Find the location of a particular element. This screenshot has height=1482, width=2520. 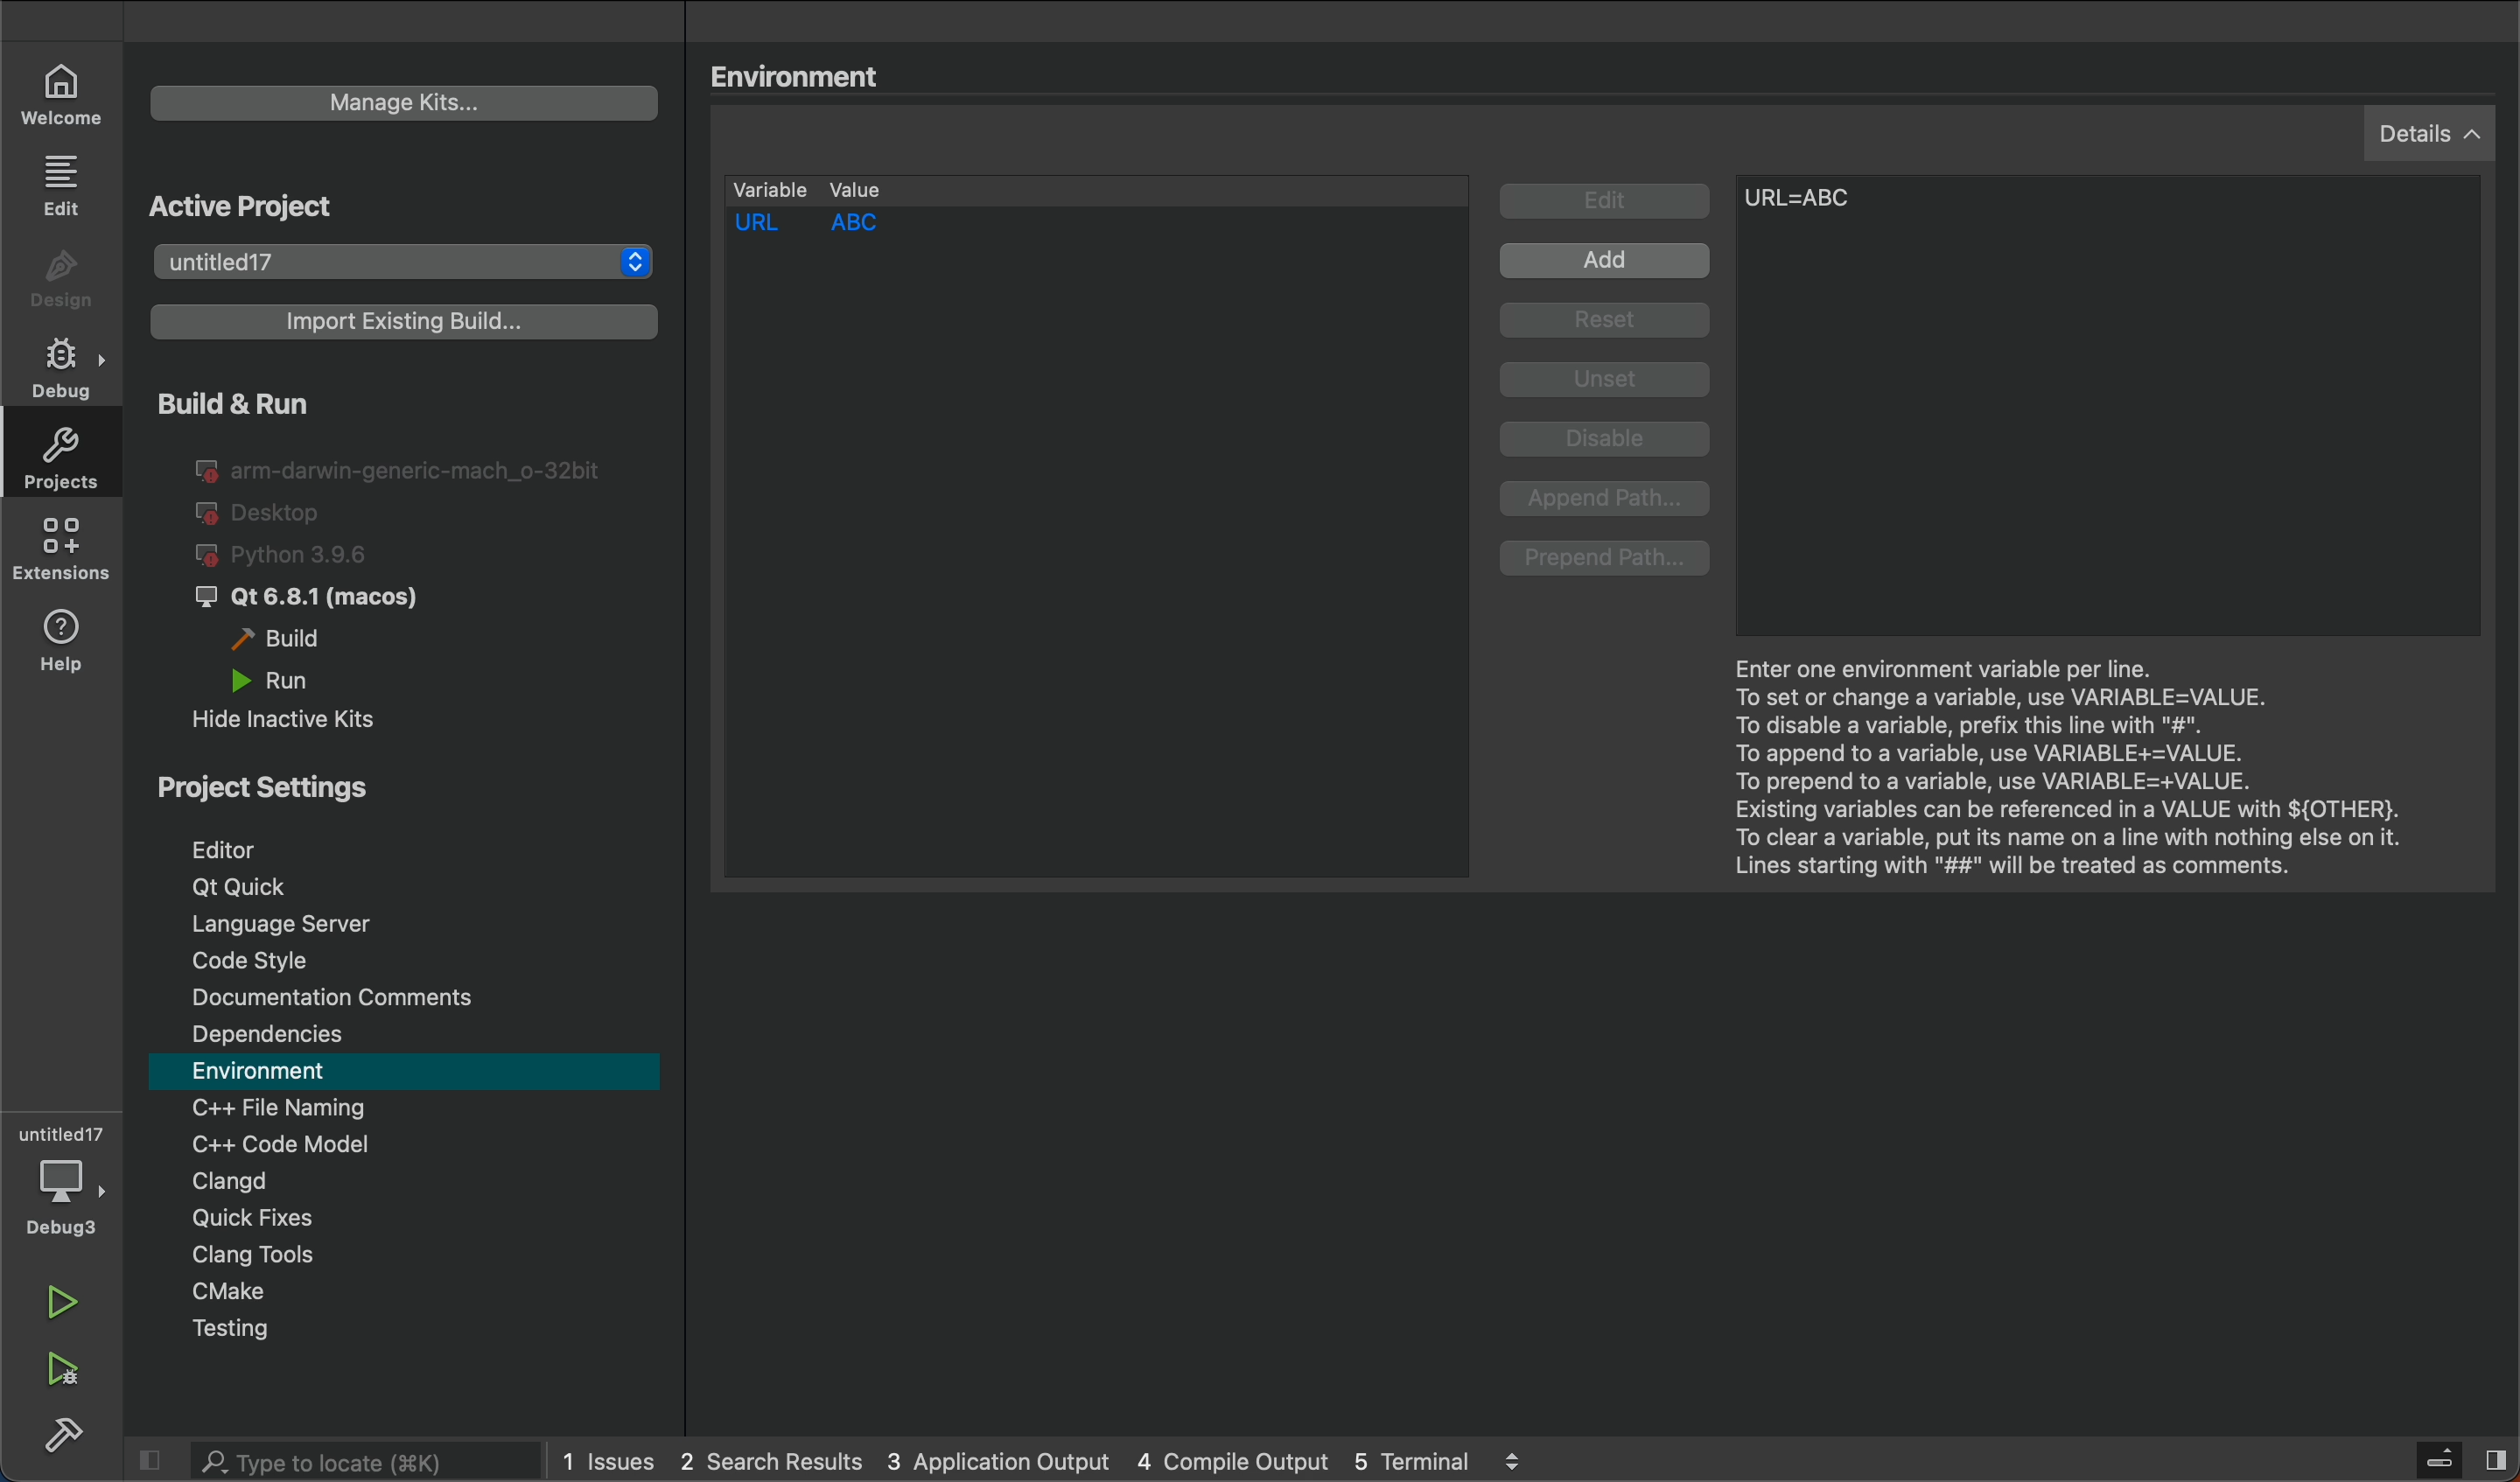

run is located at coordinates (76, 1308).